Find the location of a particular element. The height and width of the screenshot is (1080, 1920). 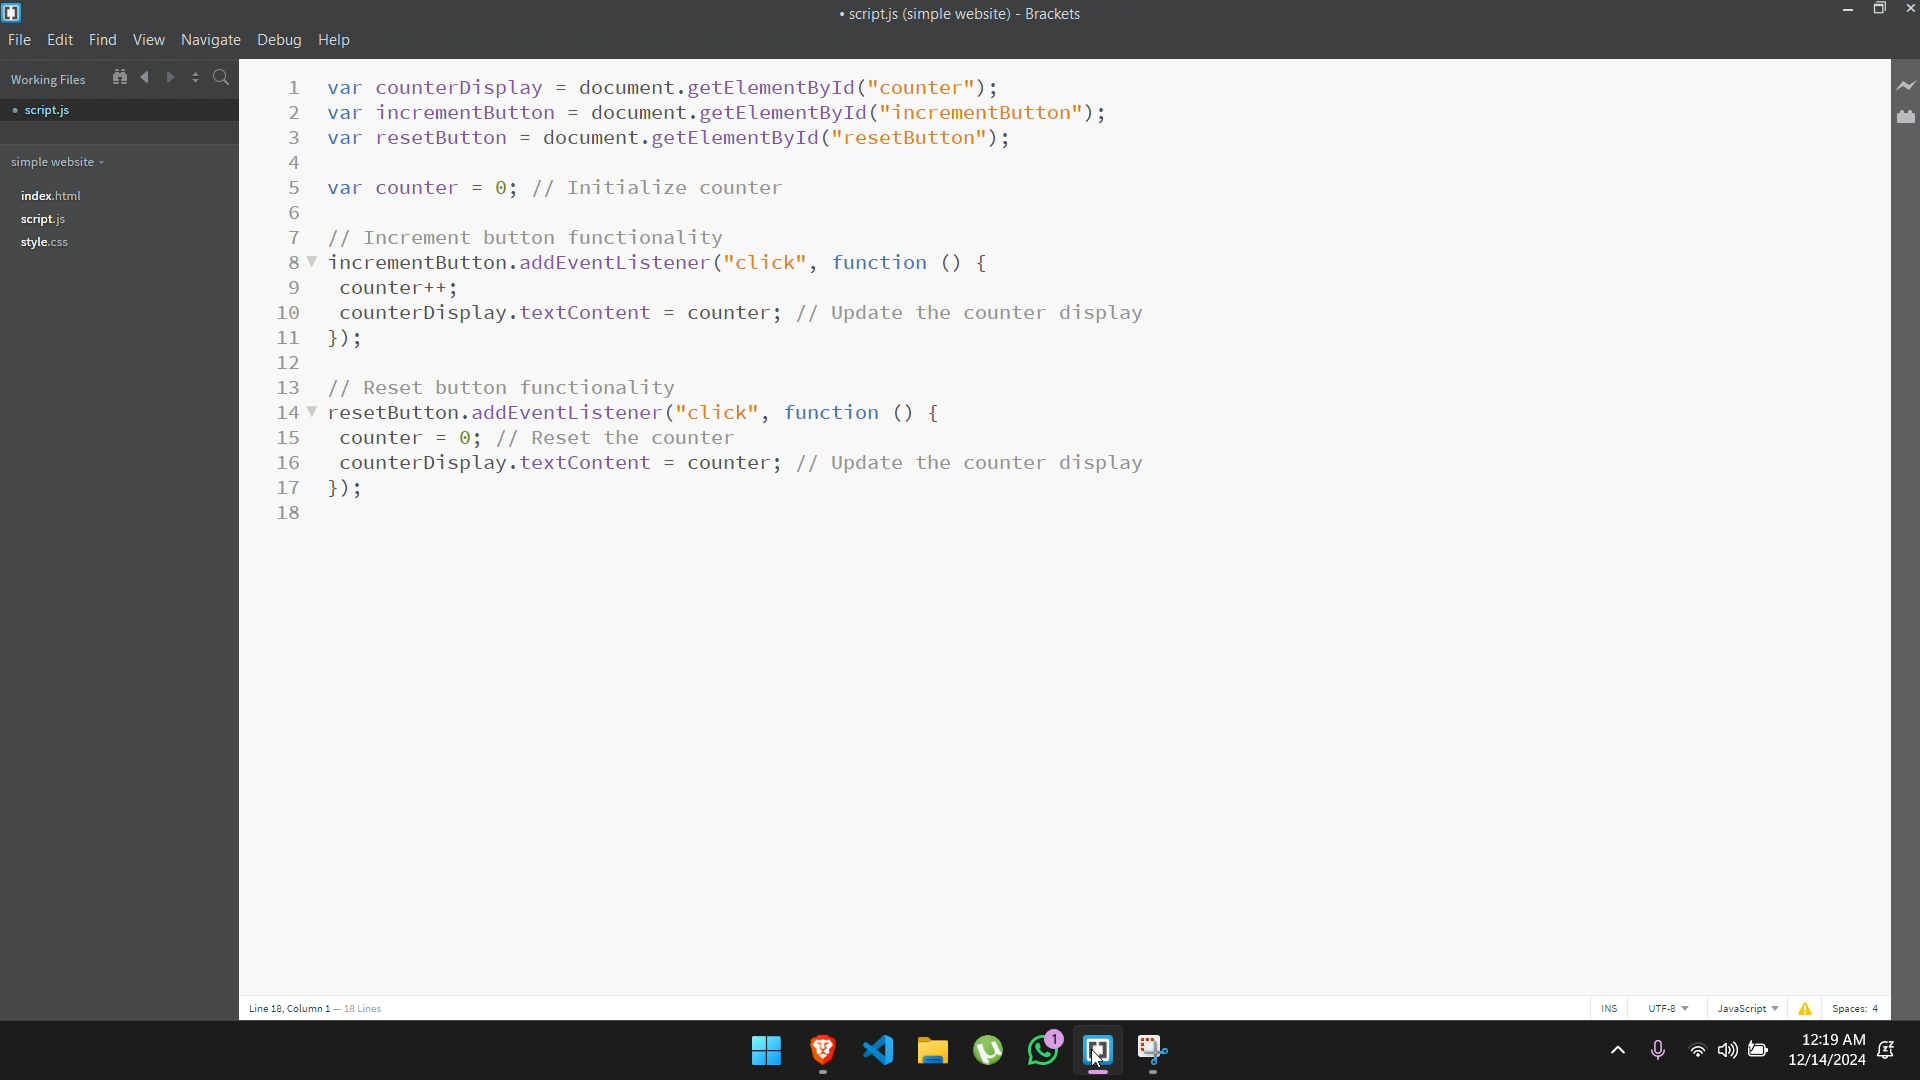

split horizontally/vertically is located at coordinates (198, 76).